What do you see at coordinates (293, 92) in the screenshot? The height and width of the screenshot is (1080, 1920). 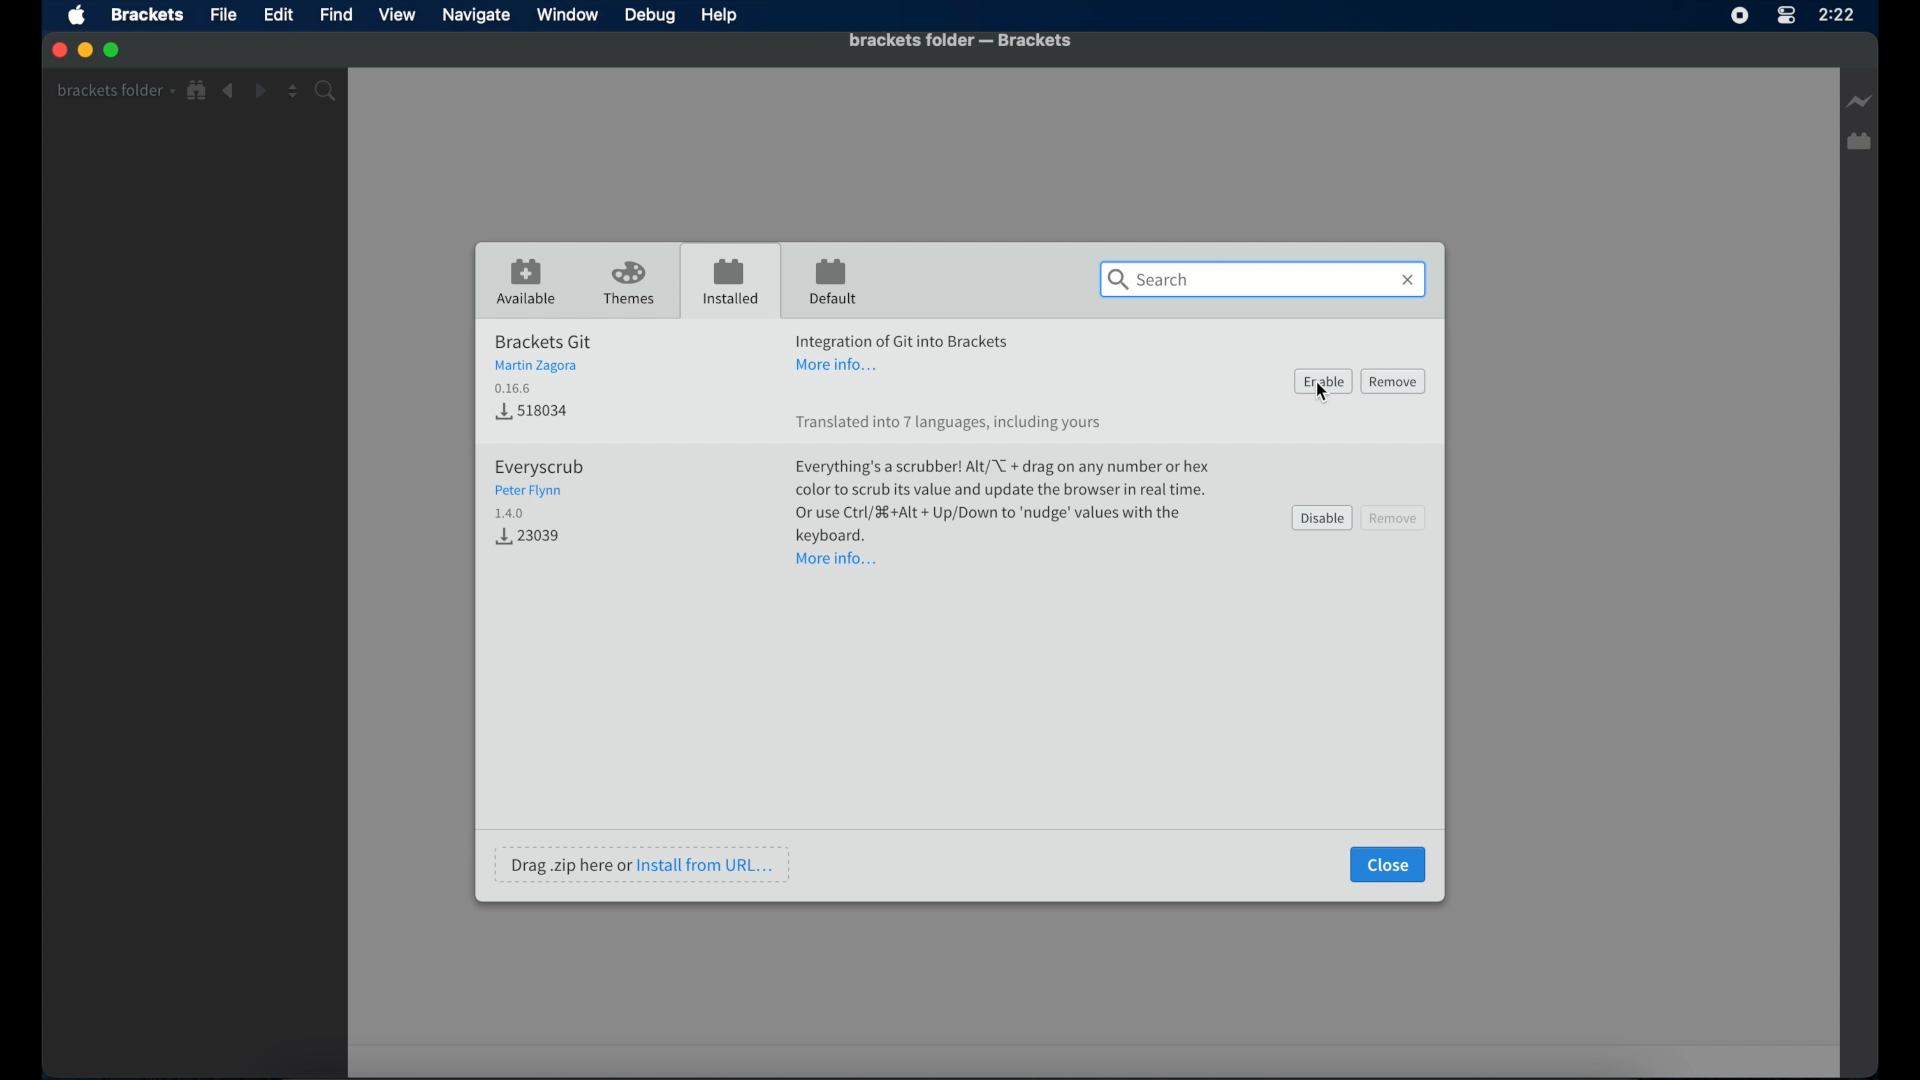 I see `split editor vertical or horizontal` at bounding box center [293, 92].